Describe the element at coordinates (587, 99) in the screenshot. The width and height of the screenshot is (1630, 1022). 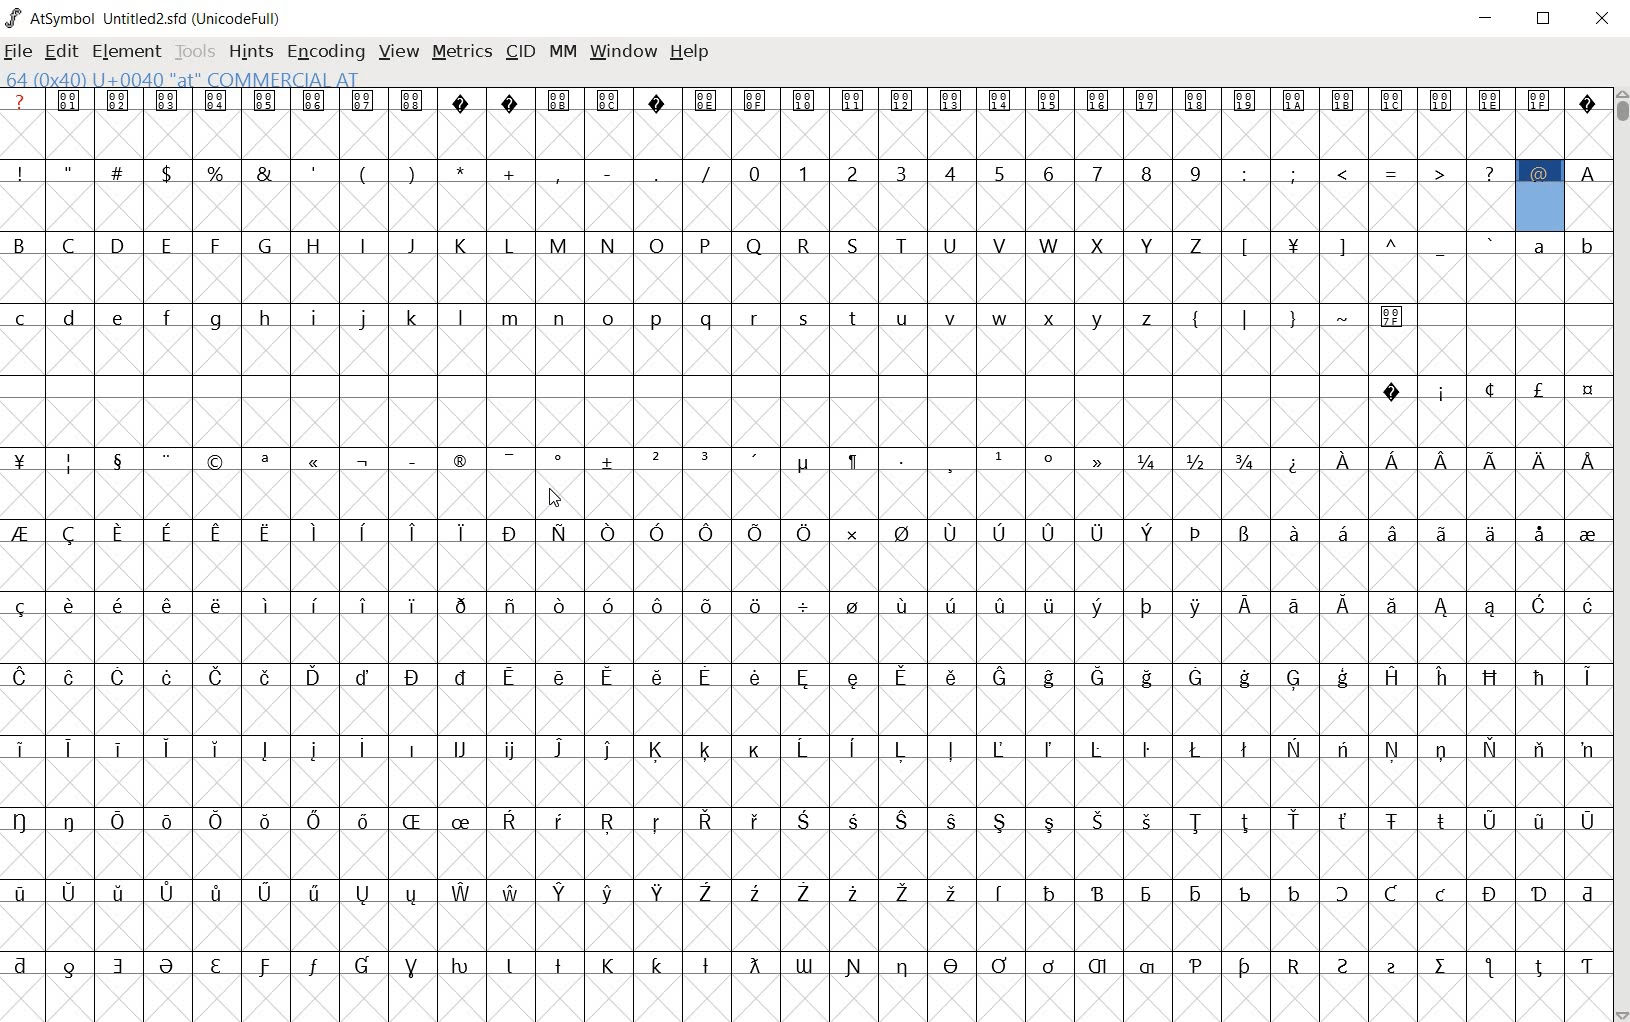
I see `unicode code points` at that location.